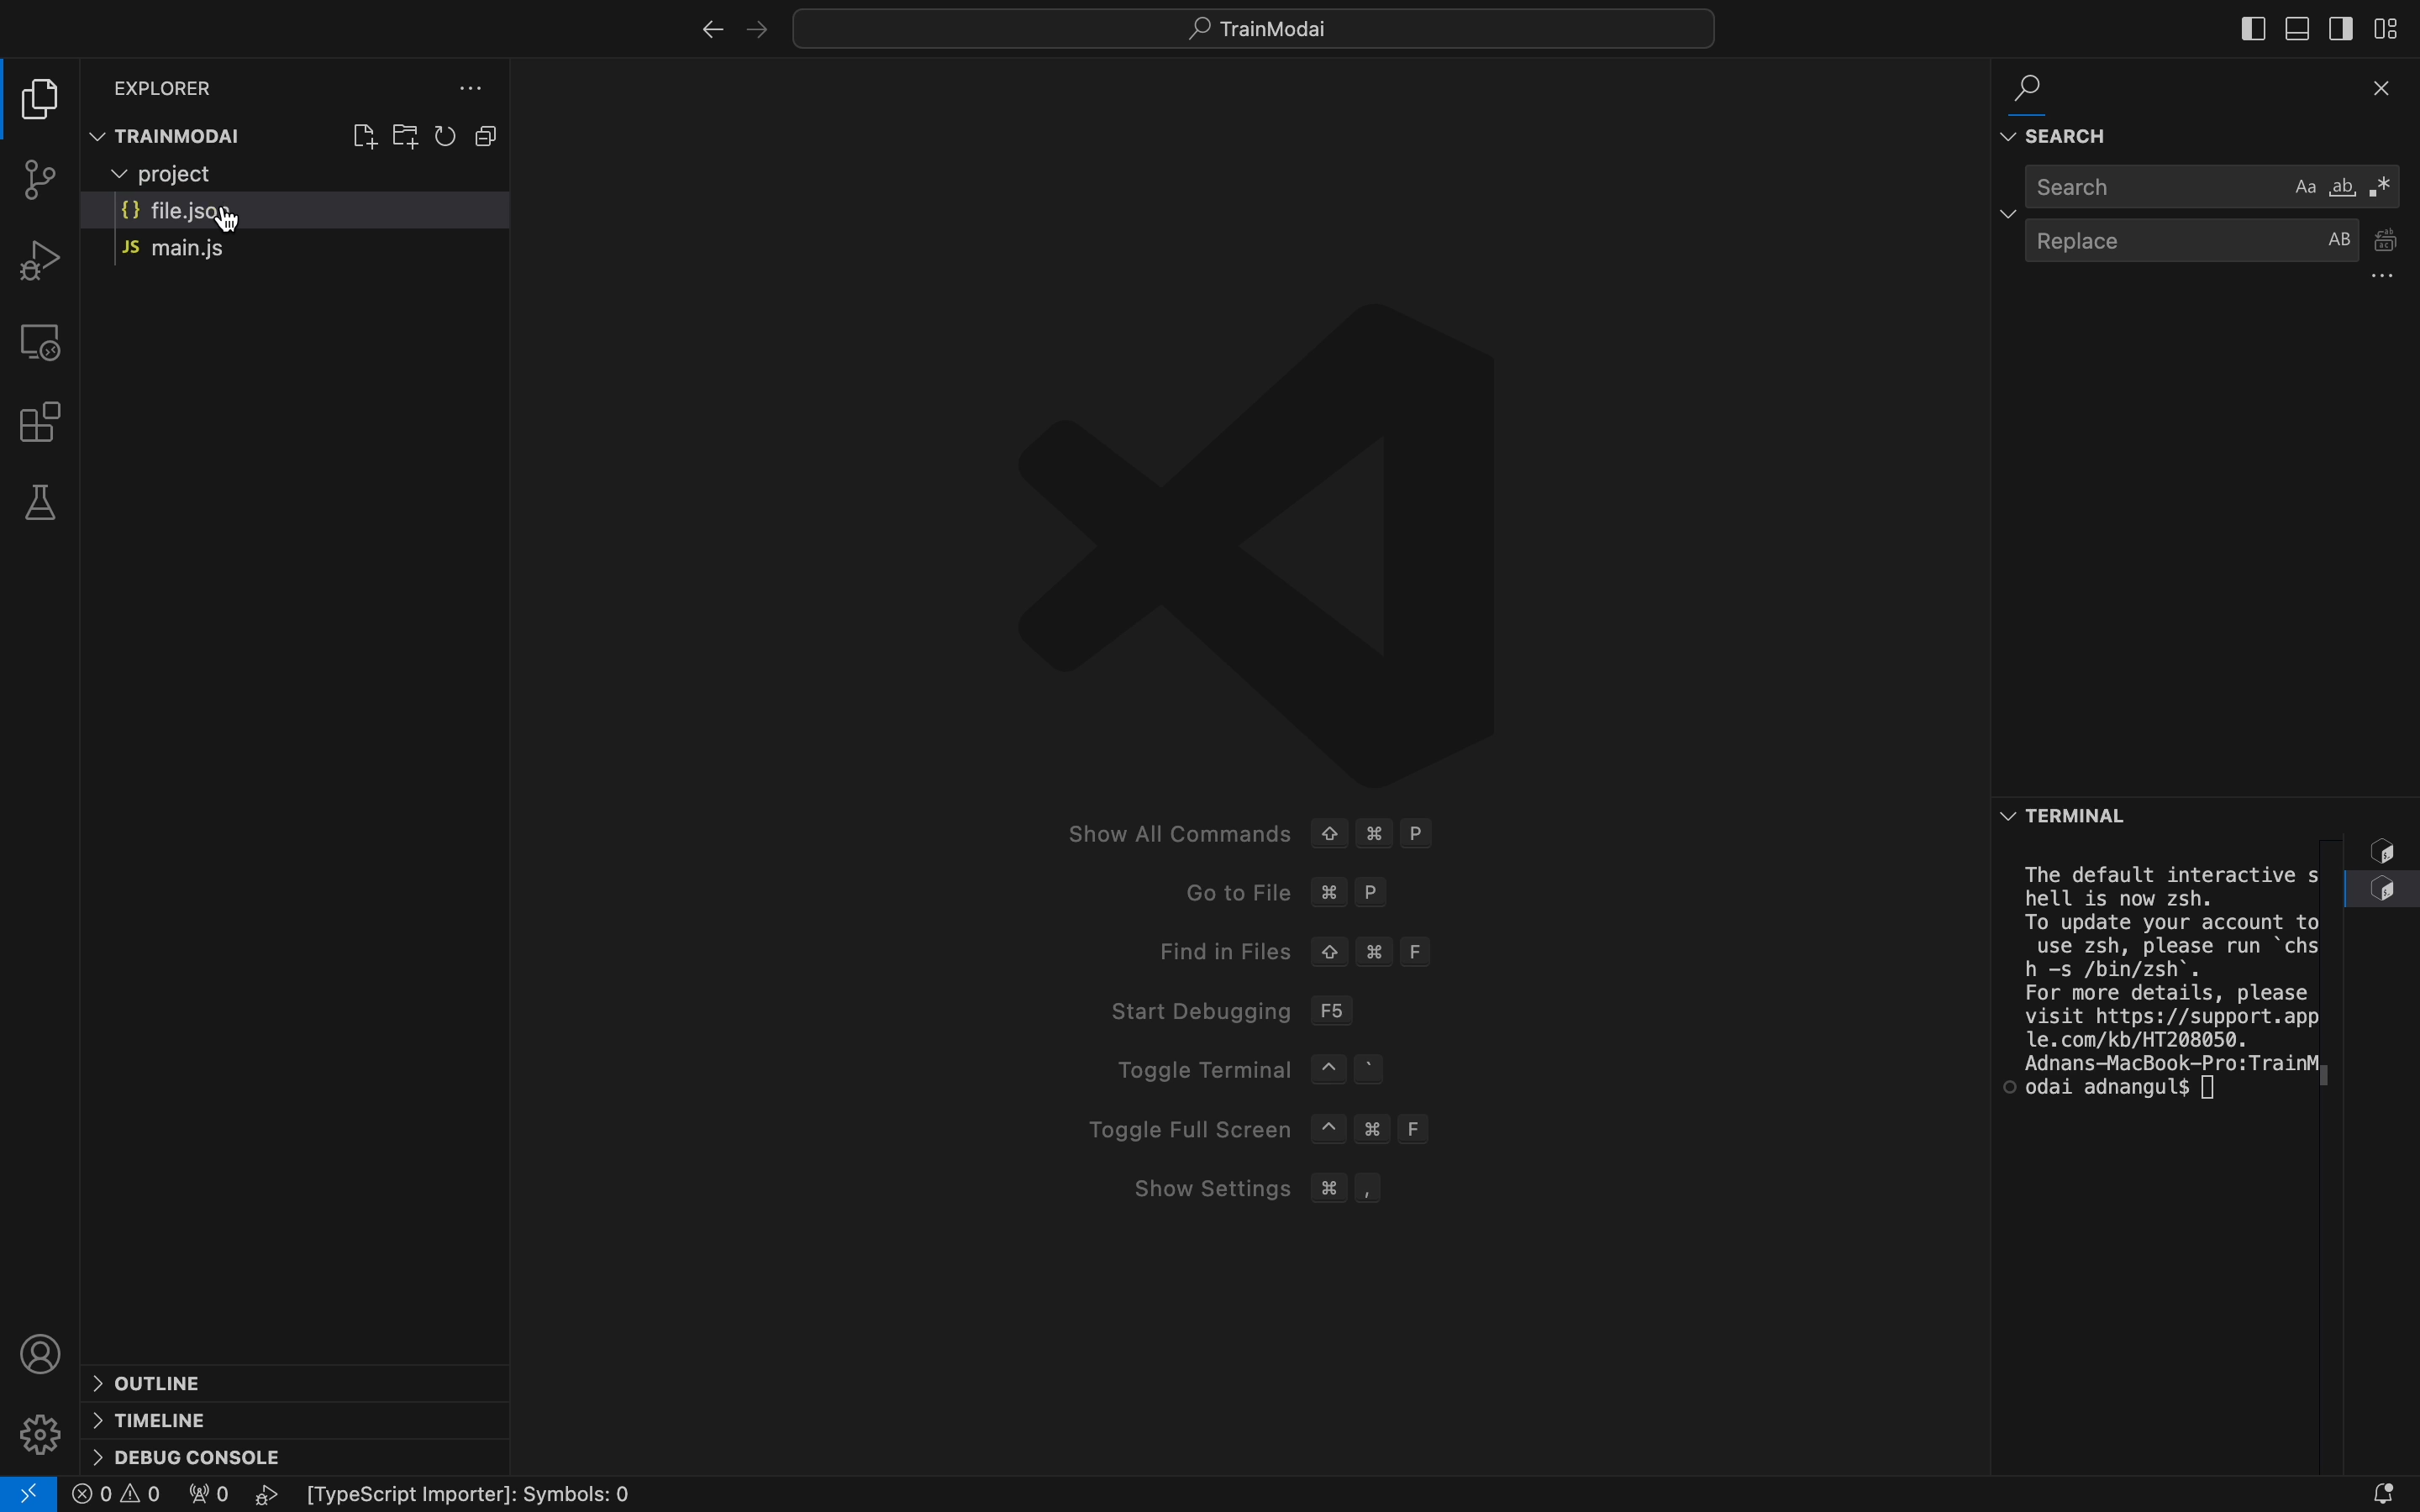 The height and width of the screenshot is (1512, 2420). Describe the element at coordinates (208, 1421) in the screenshot. I see `timeline` at that location.